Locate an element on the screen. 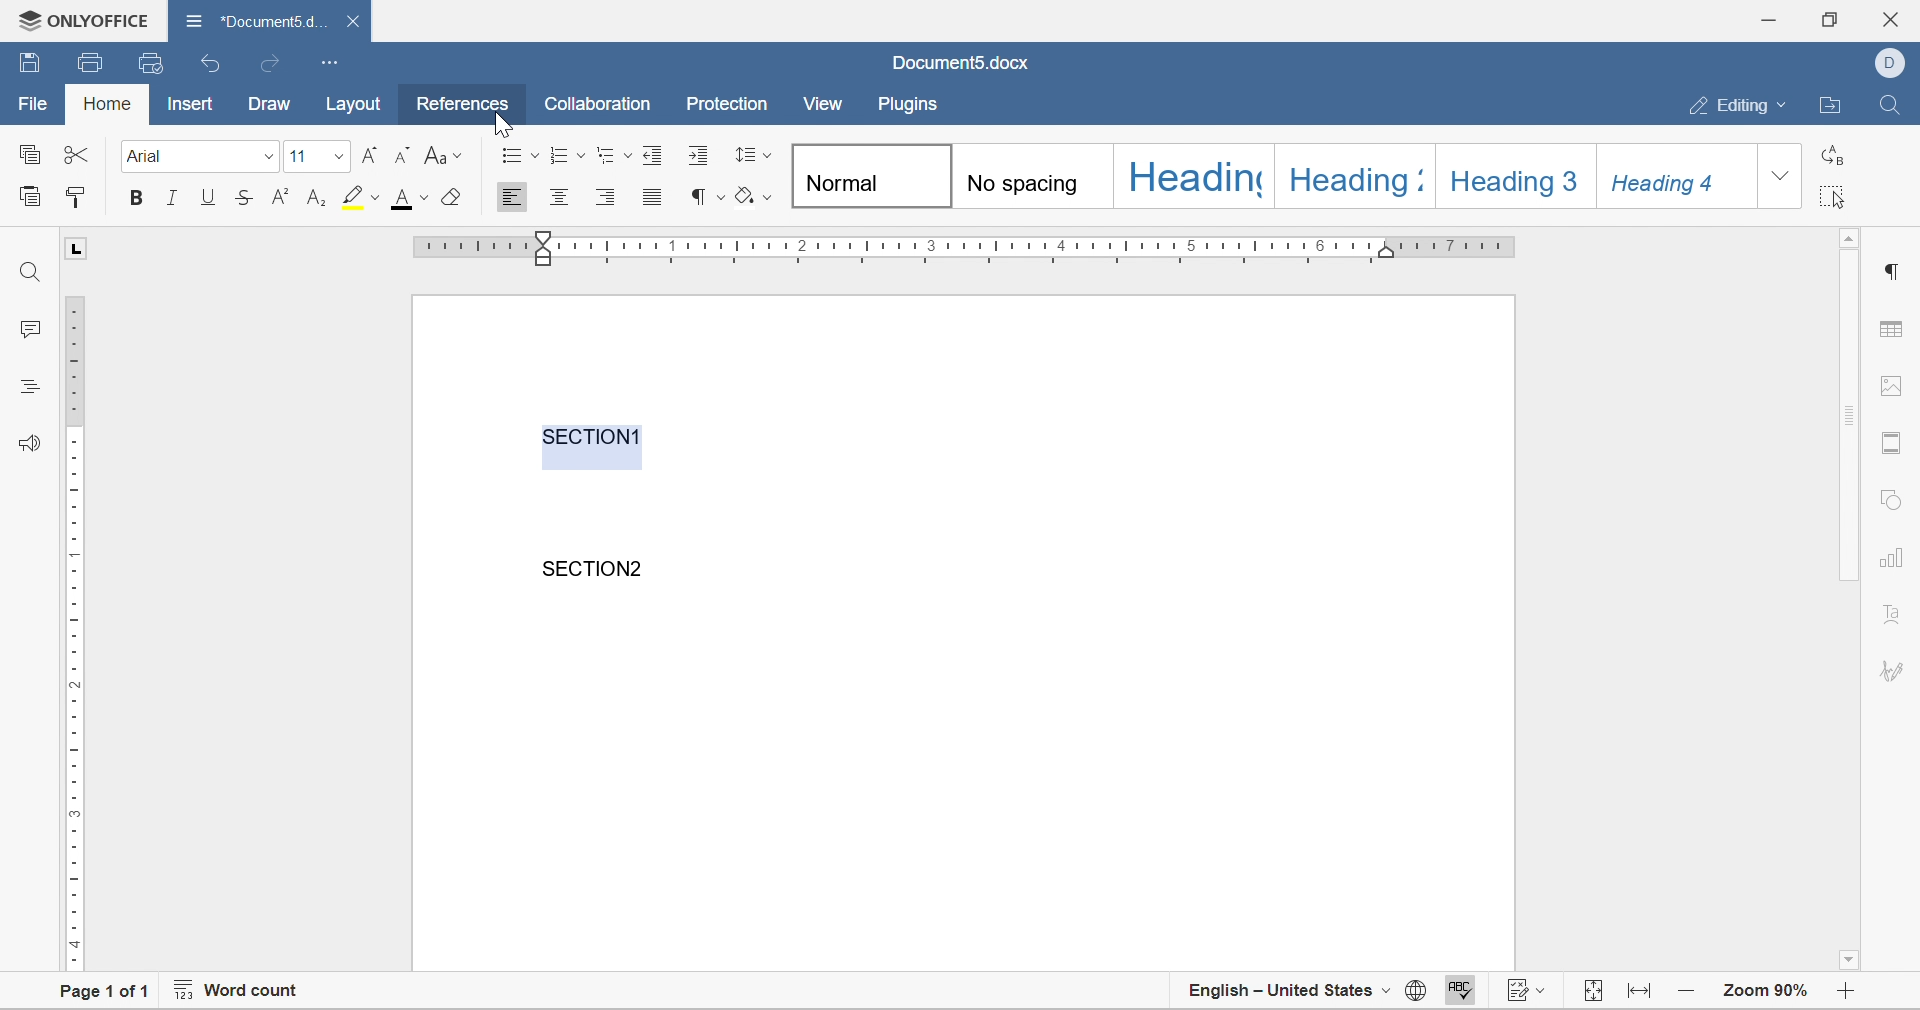 The height and width of the screenshot is (1010, 1920). shading is located at coordinates (754, 196).